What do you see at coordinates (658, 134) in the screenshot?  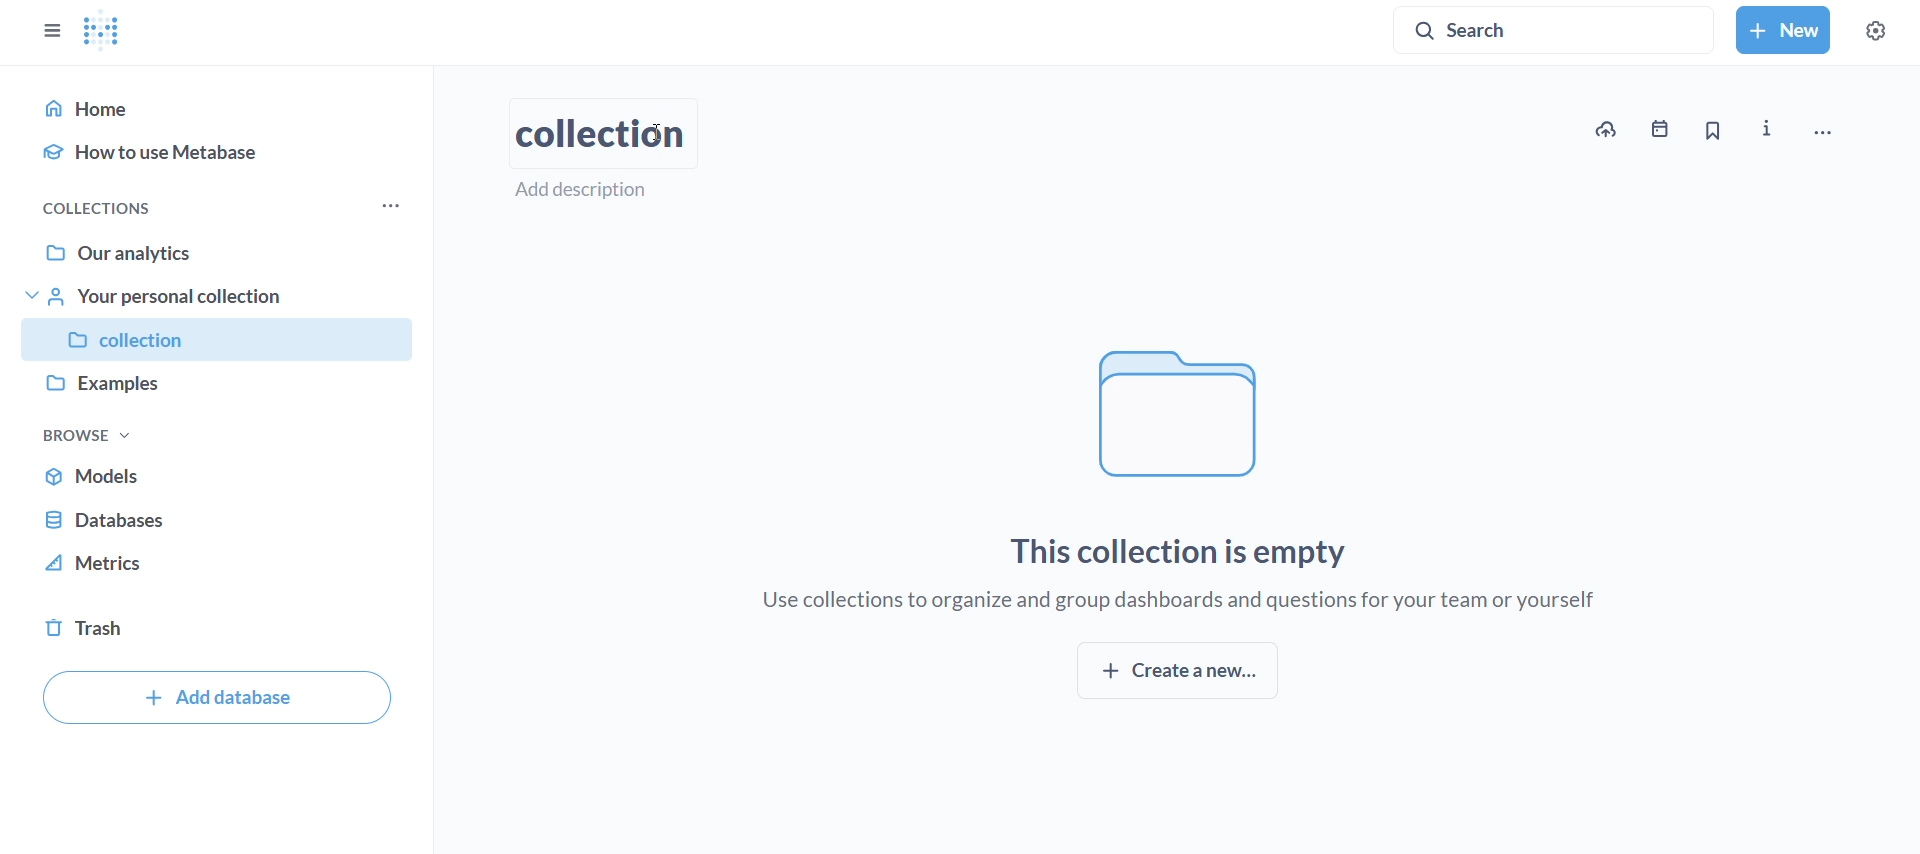 I see `cursor` at bounding box center [658, 134].